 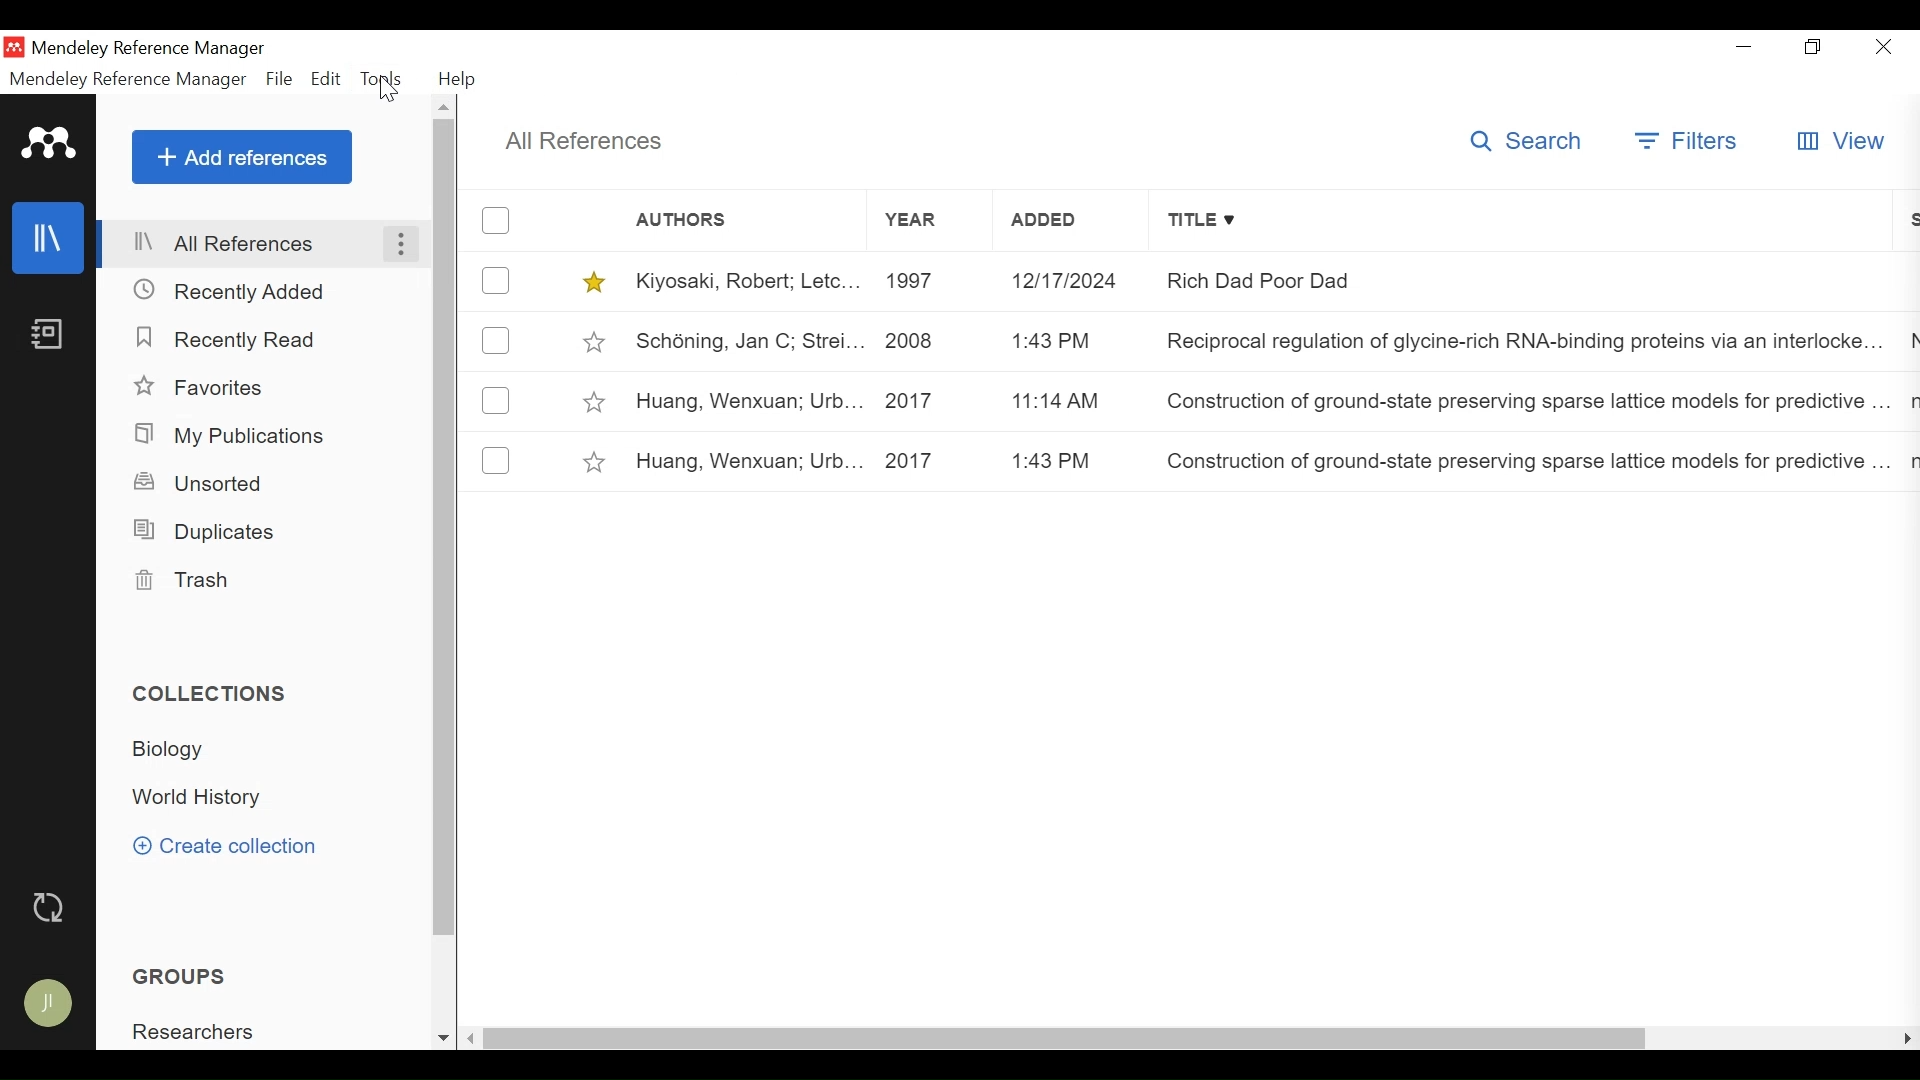 I want to click on (un)select, so click(x=494, y=222).